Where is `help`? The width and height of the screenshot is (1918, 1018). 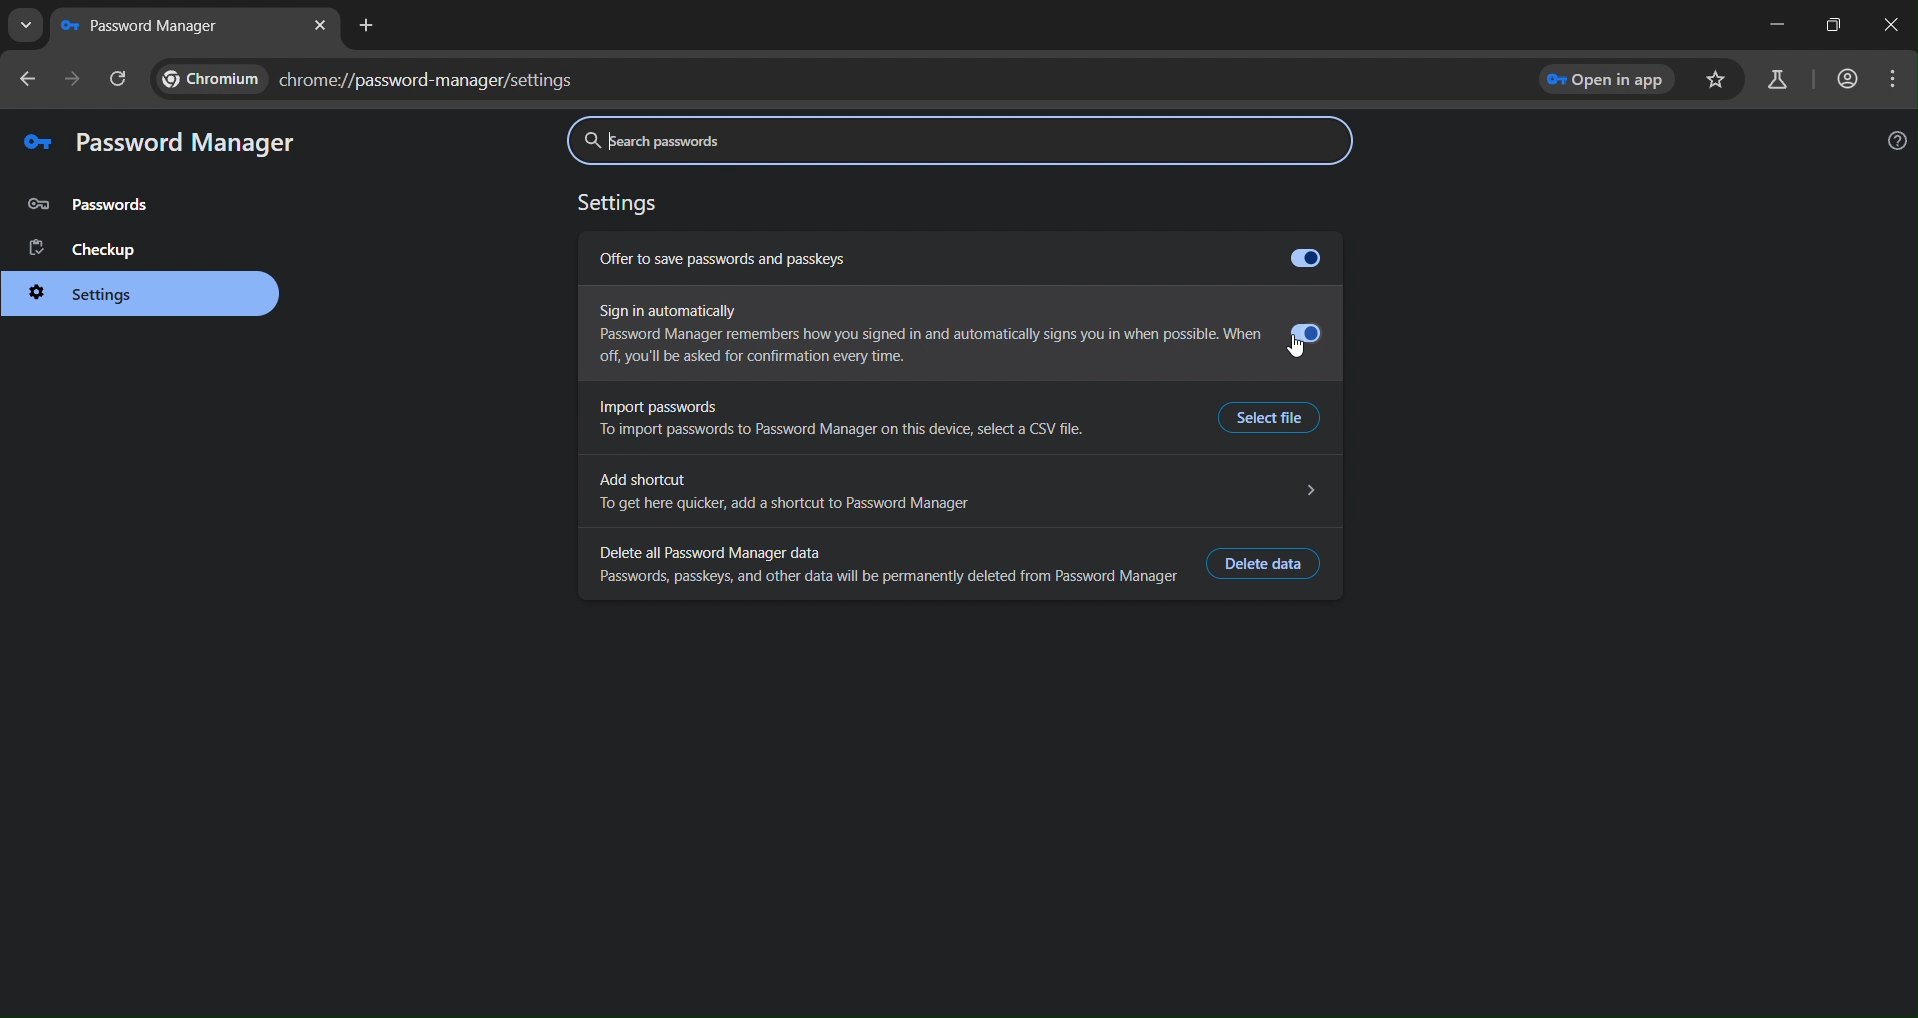 help is located at coordinates (1898, 140).